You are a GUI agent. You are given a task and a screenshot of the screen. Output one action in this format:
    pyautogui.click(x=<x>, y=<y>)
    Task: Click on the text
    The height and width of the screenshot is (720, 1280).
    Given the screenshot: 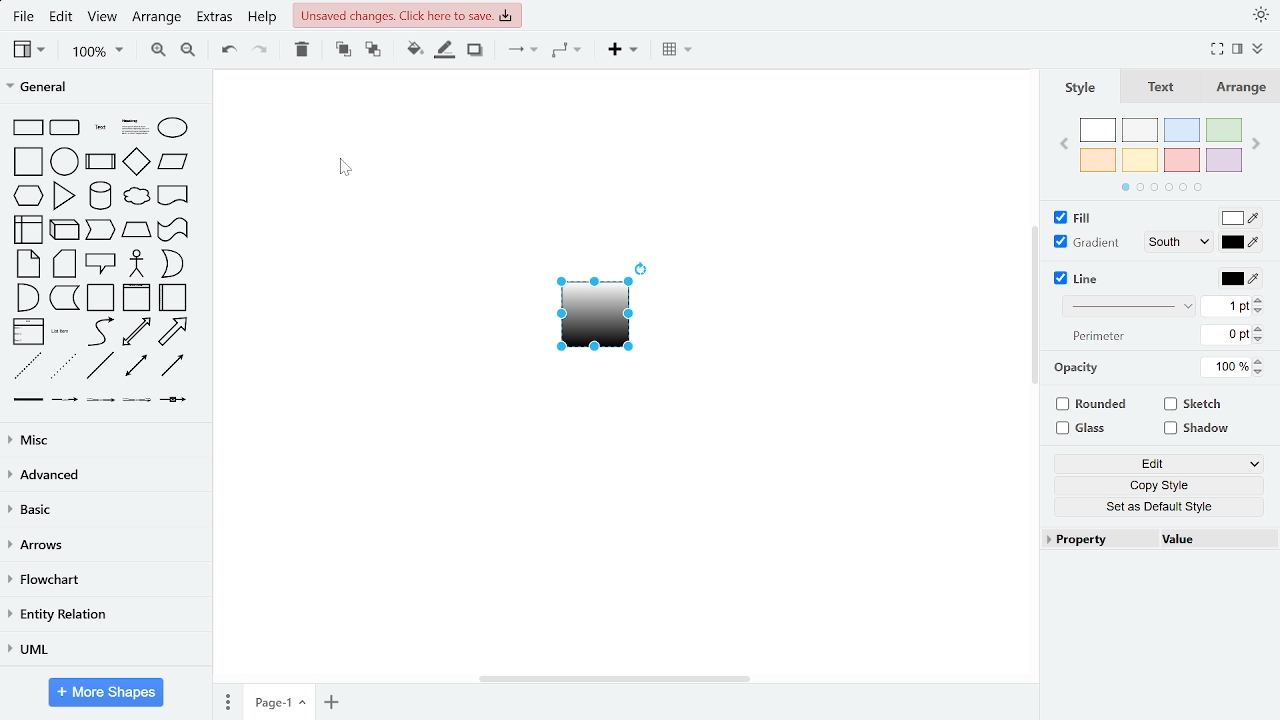 What is the action you would take?
    pyautogui.click(x=1163, y=90)
    